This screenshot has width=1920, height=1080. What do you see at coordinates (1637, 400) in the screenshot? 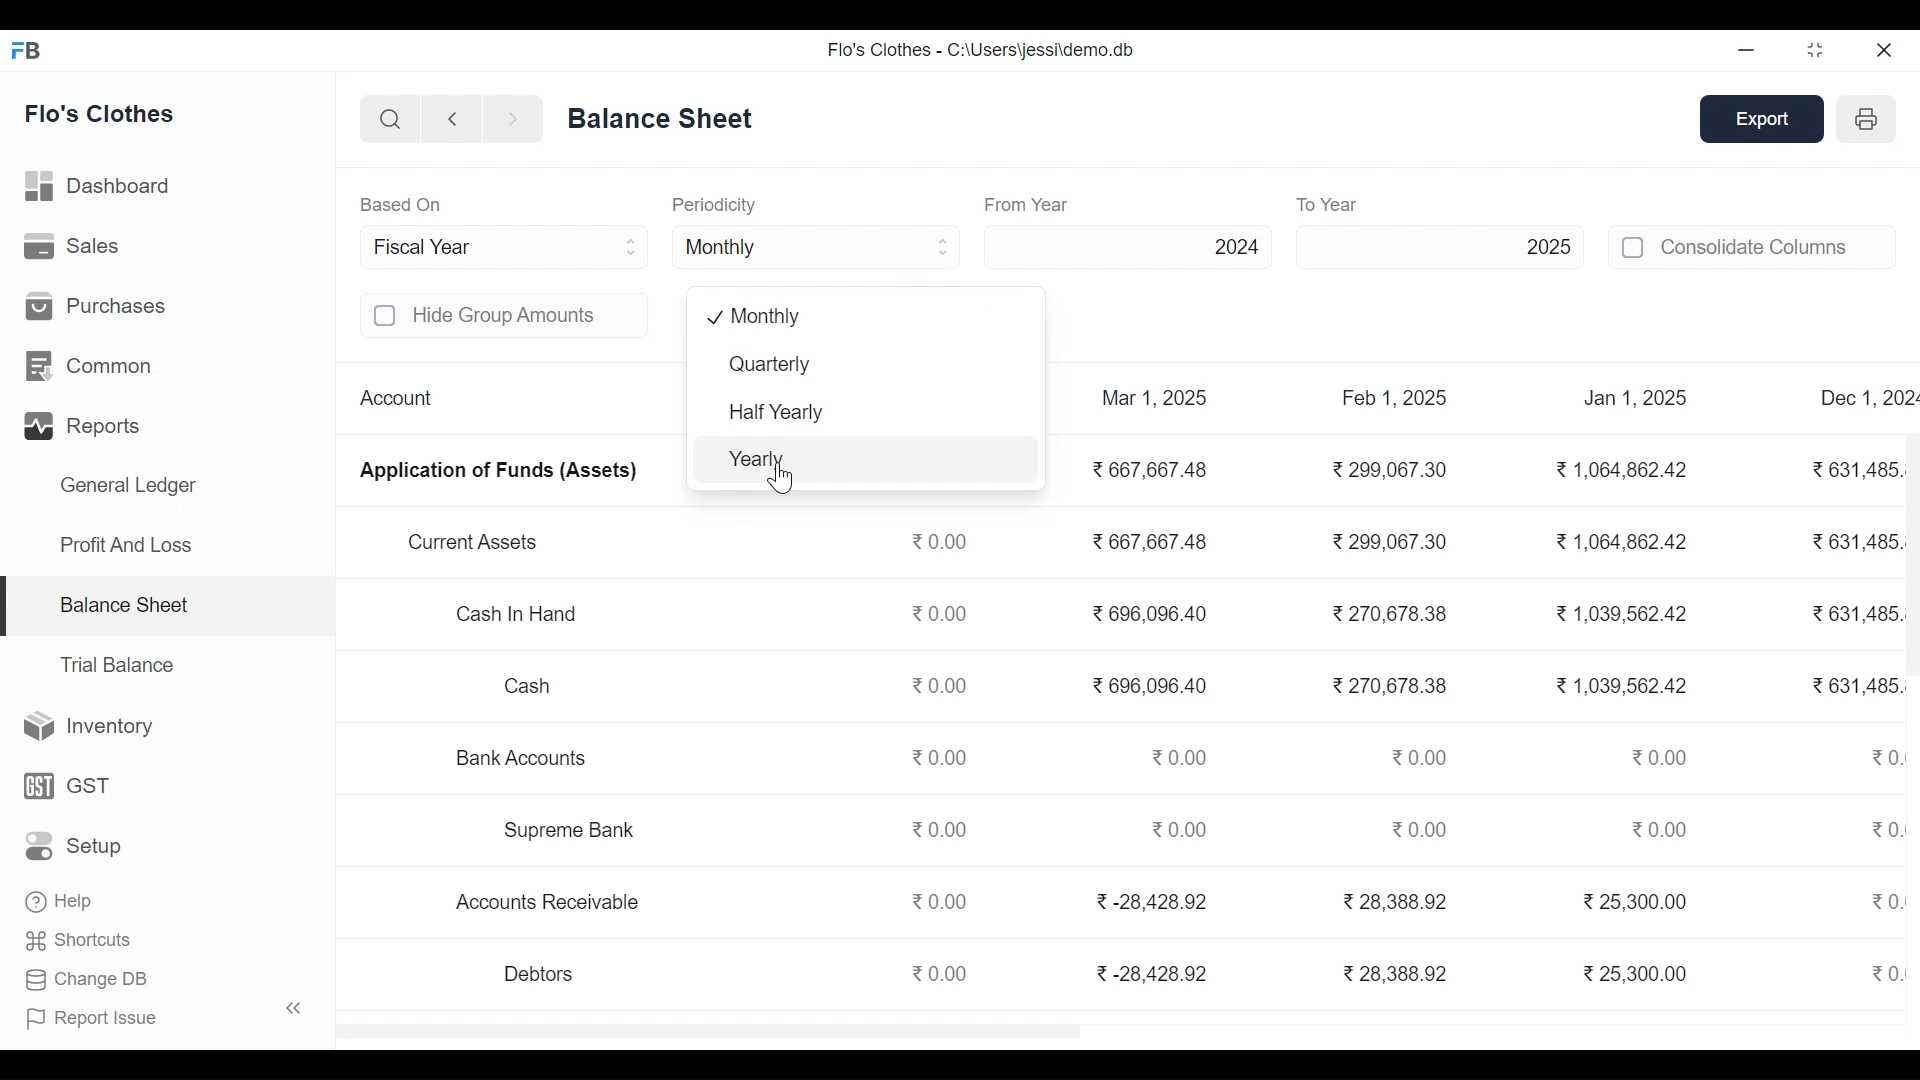
I see `Jan 1, 2025` at bounding box center [1637, 400].